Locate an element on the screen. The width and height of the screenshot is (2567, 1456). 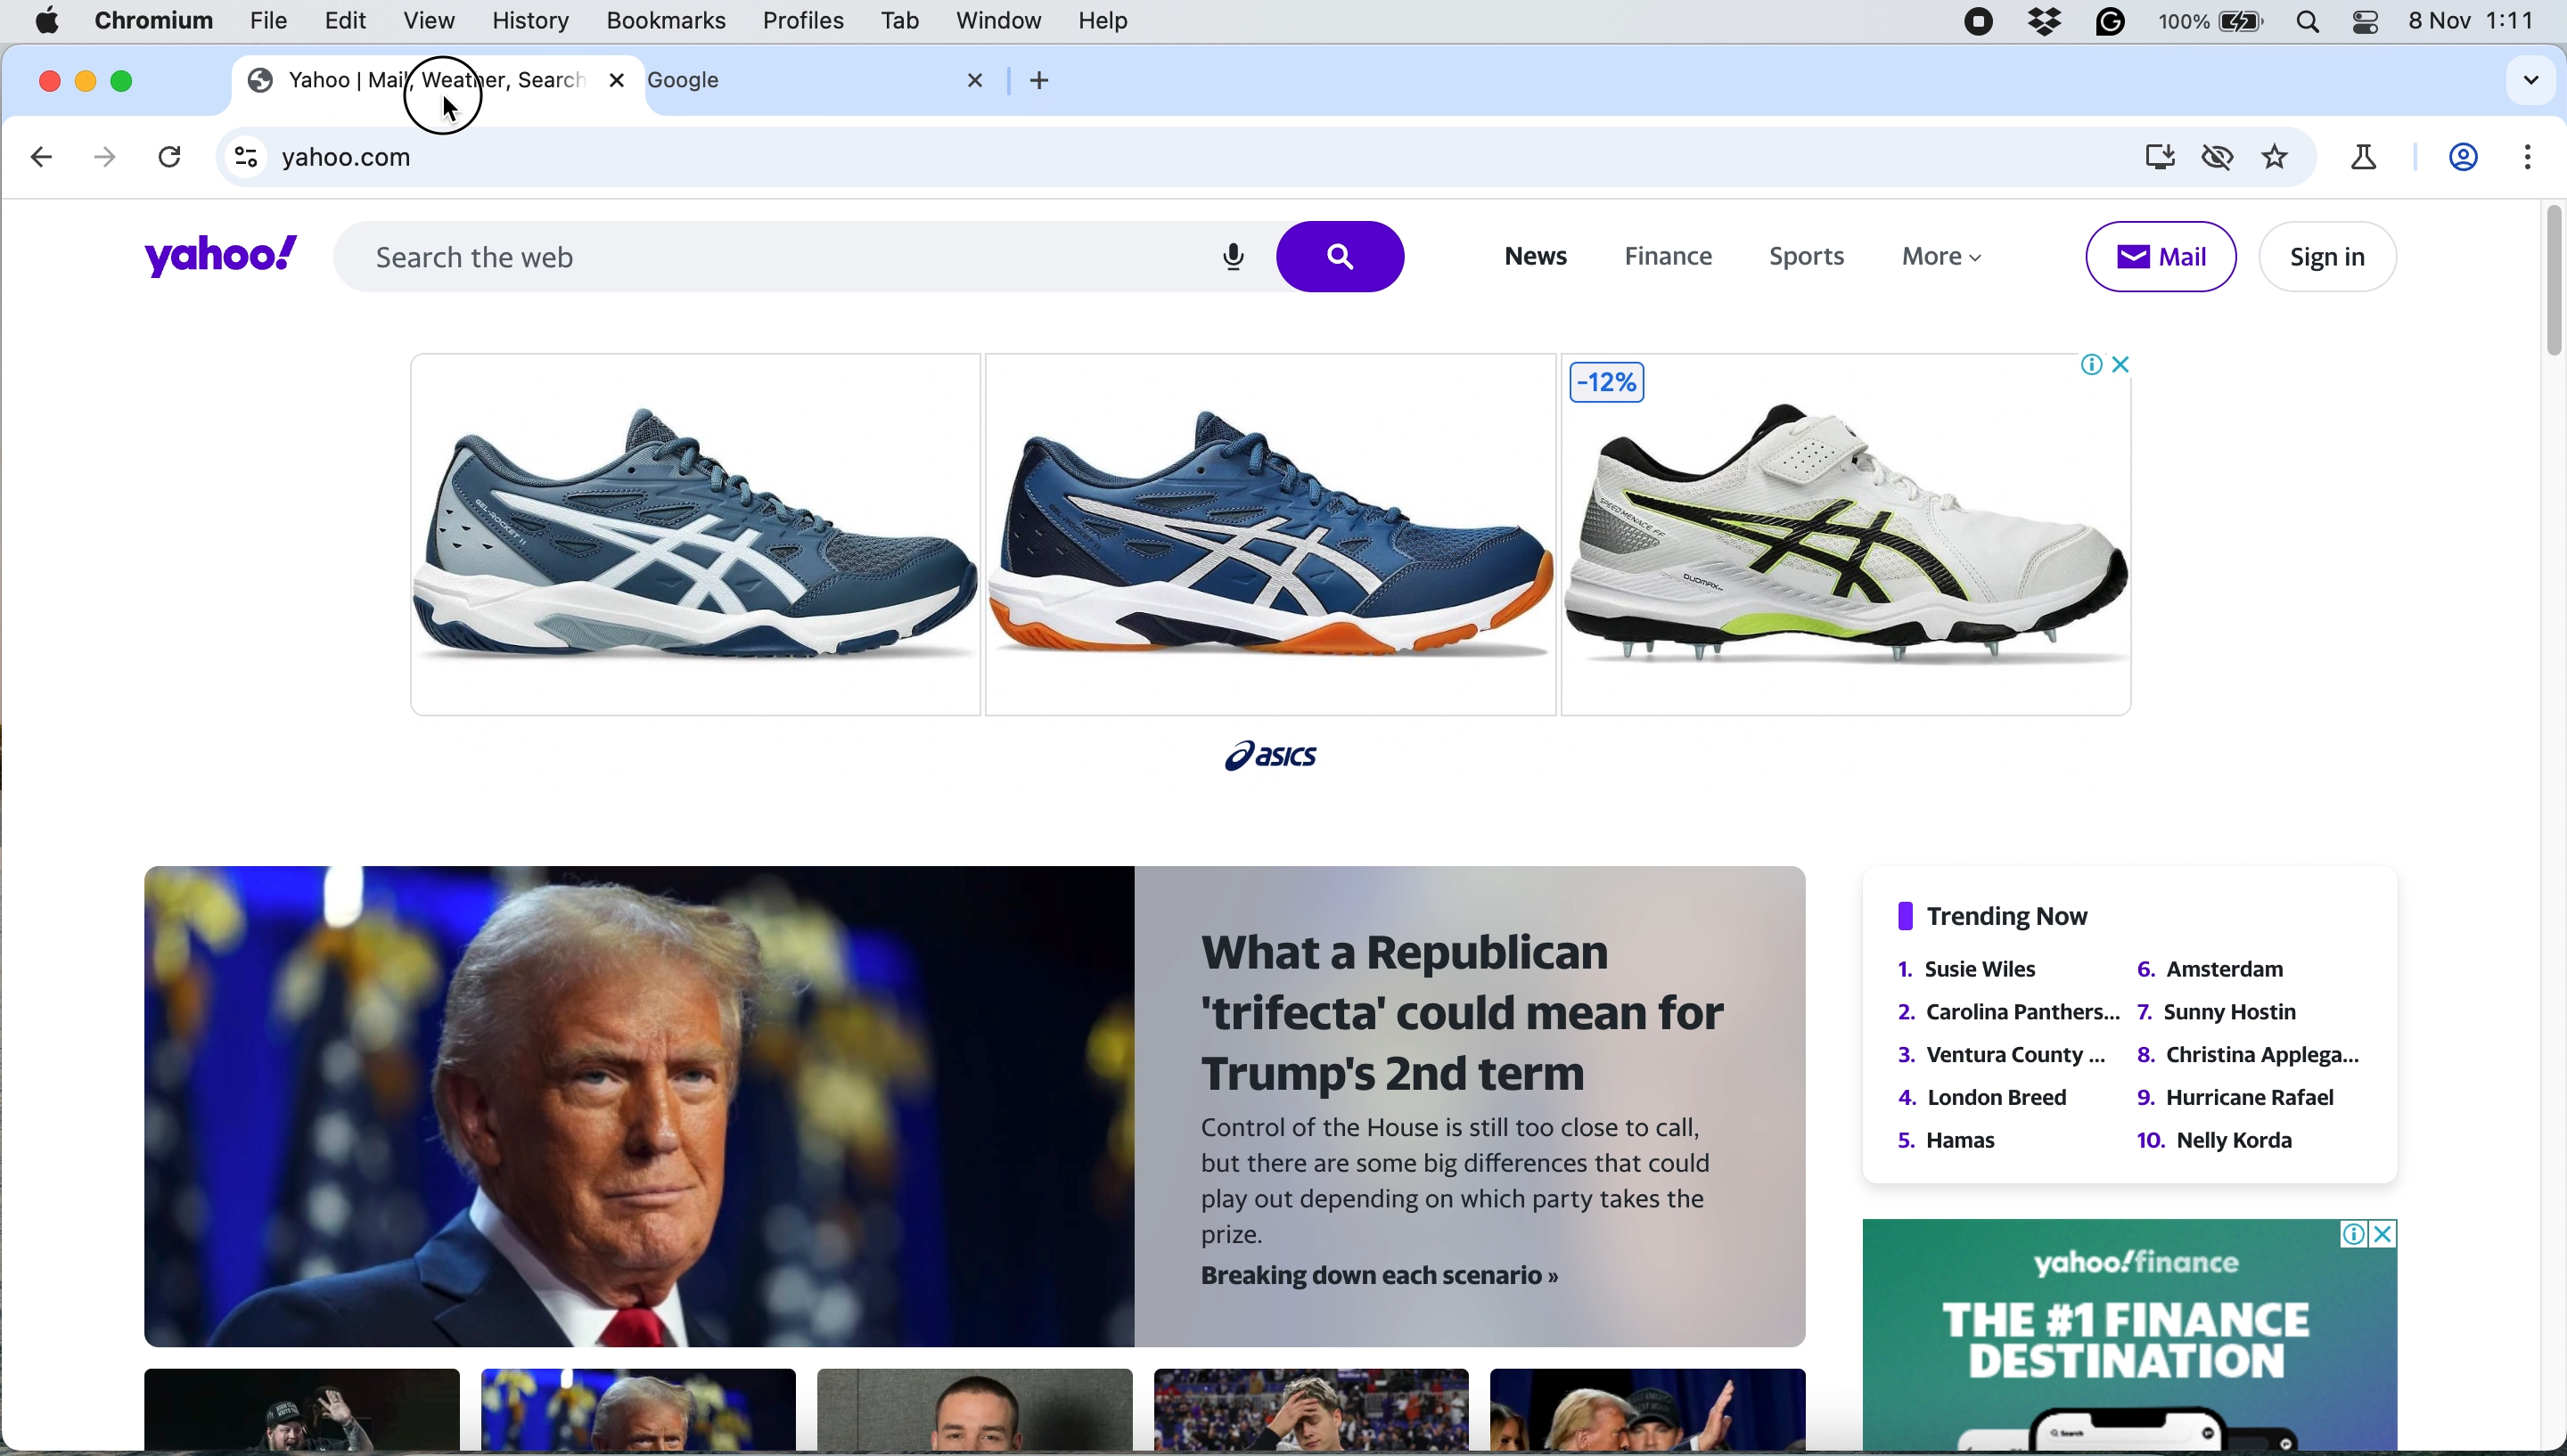
refresh is located at coordinates (174, 161).